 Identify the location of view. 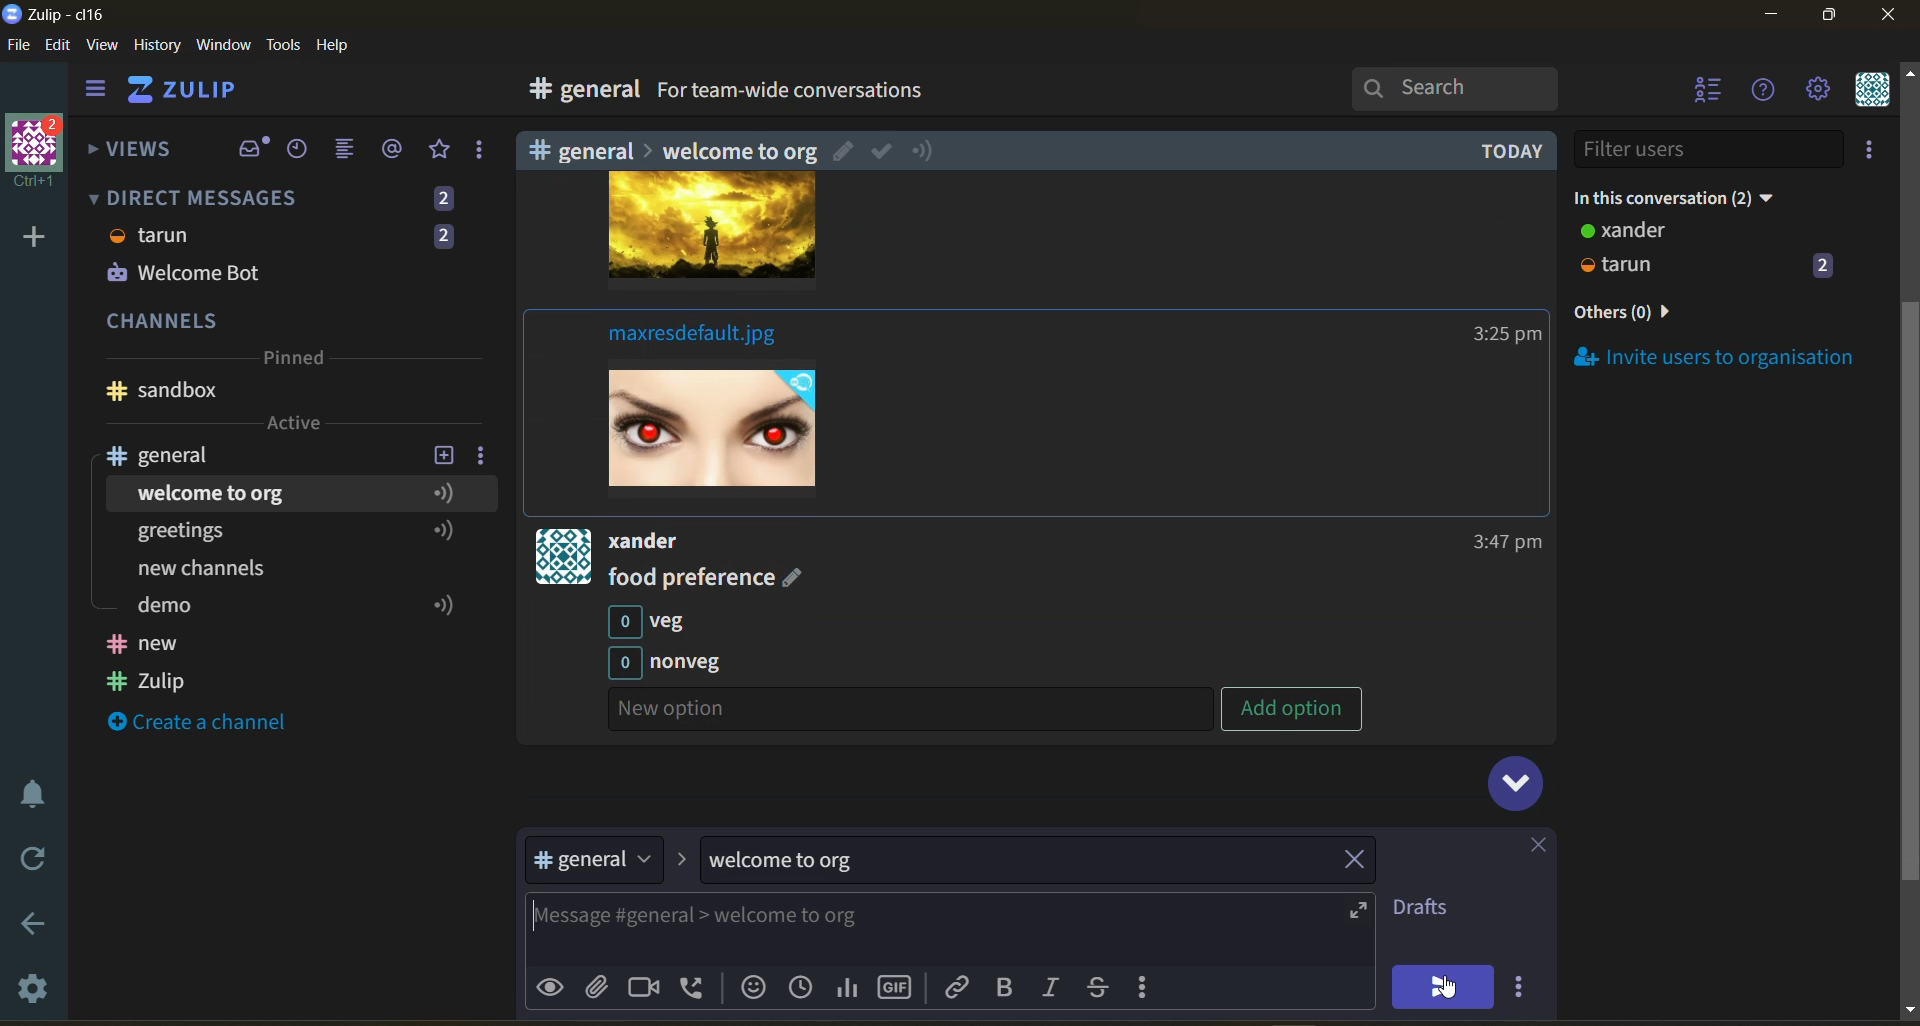
(103, 46).